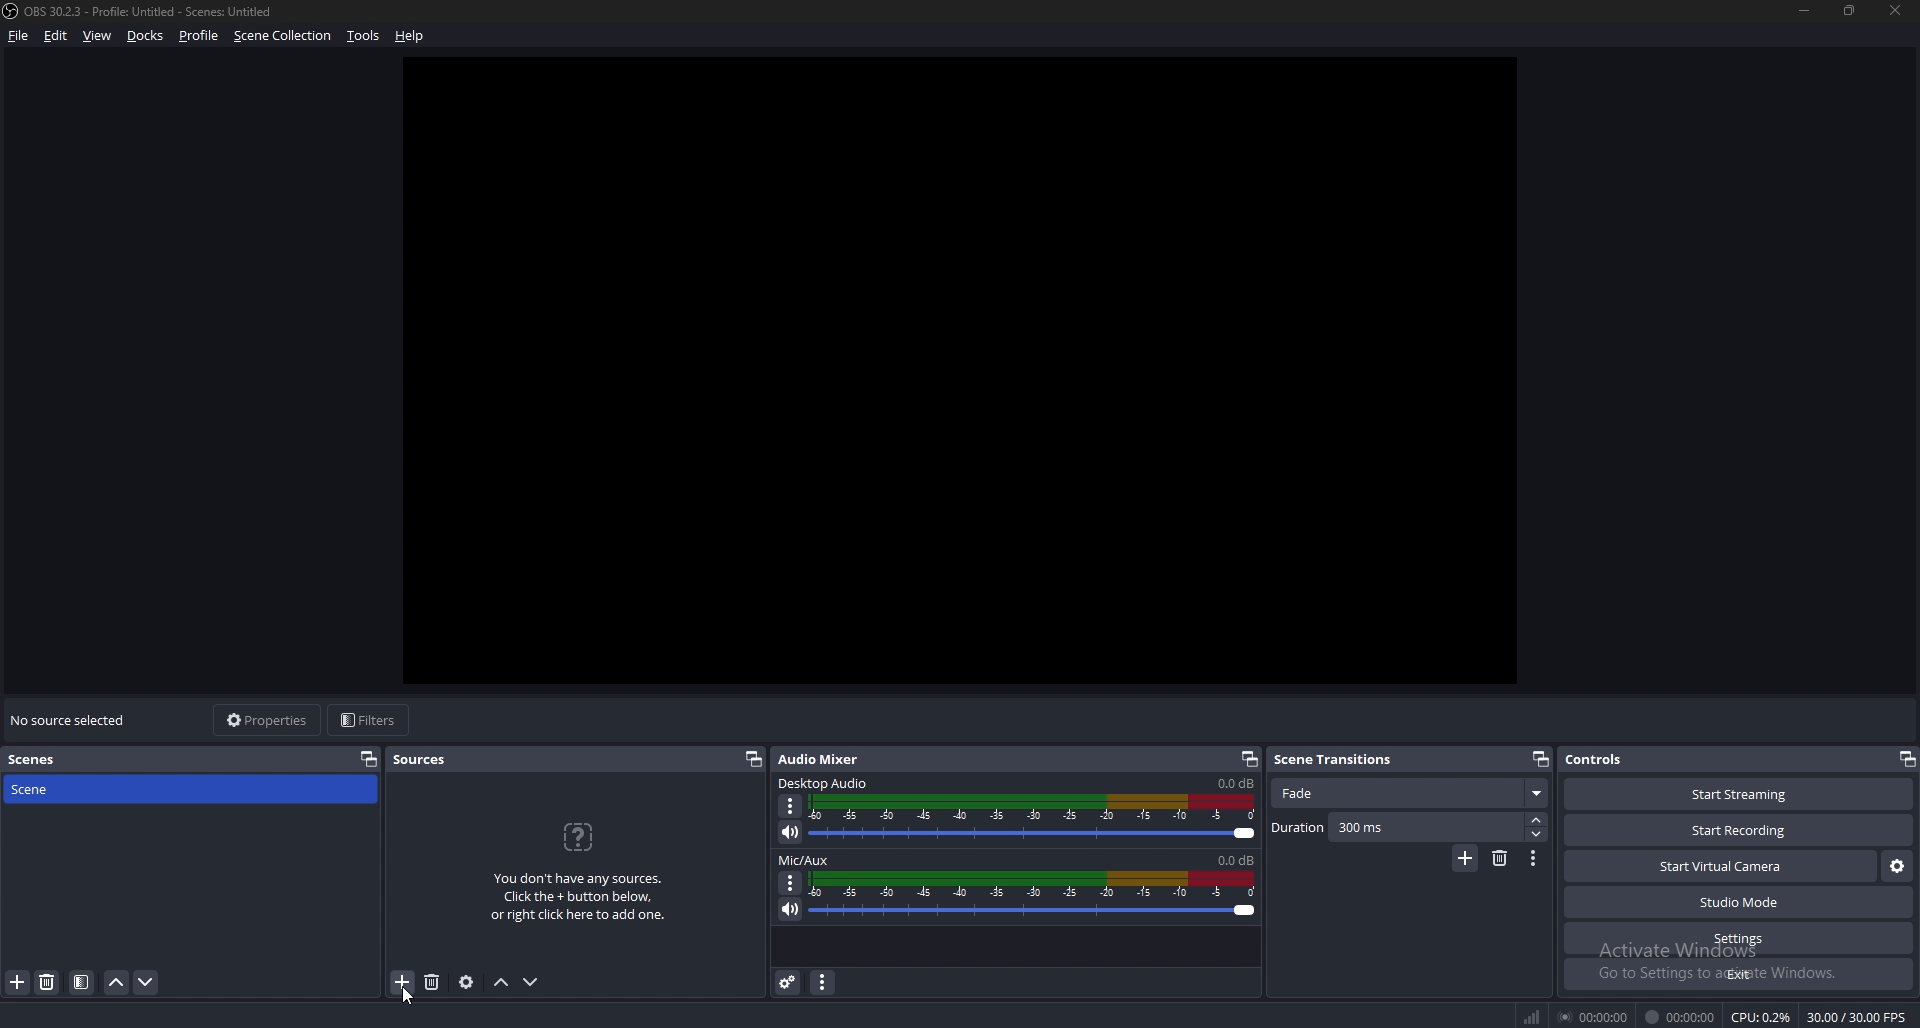  I want to click on Start streaming, so click(1742, 794).